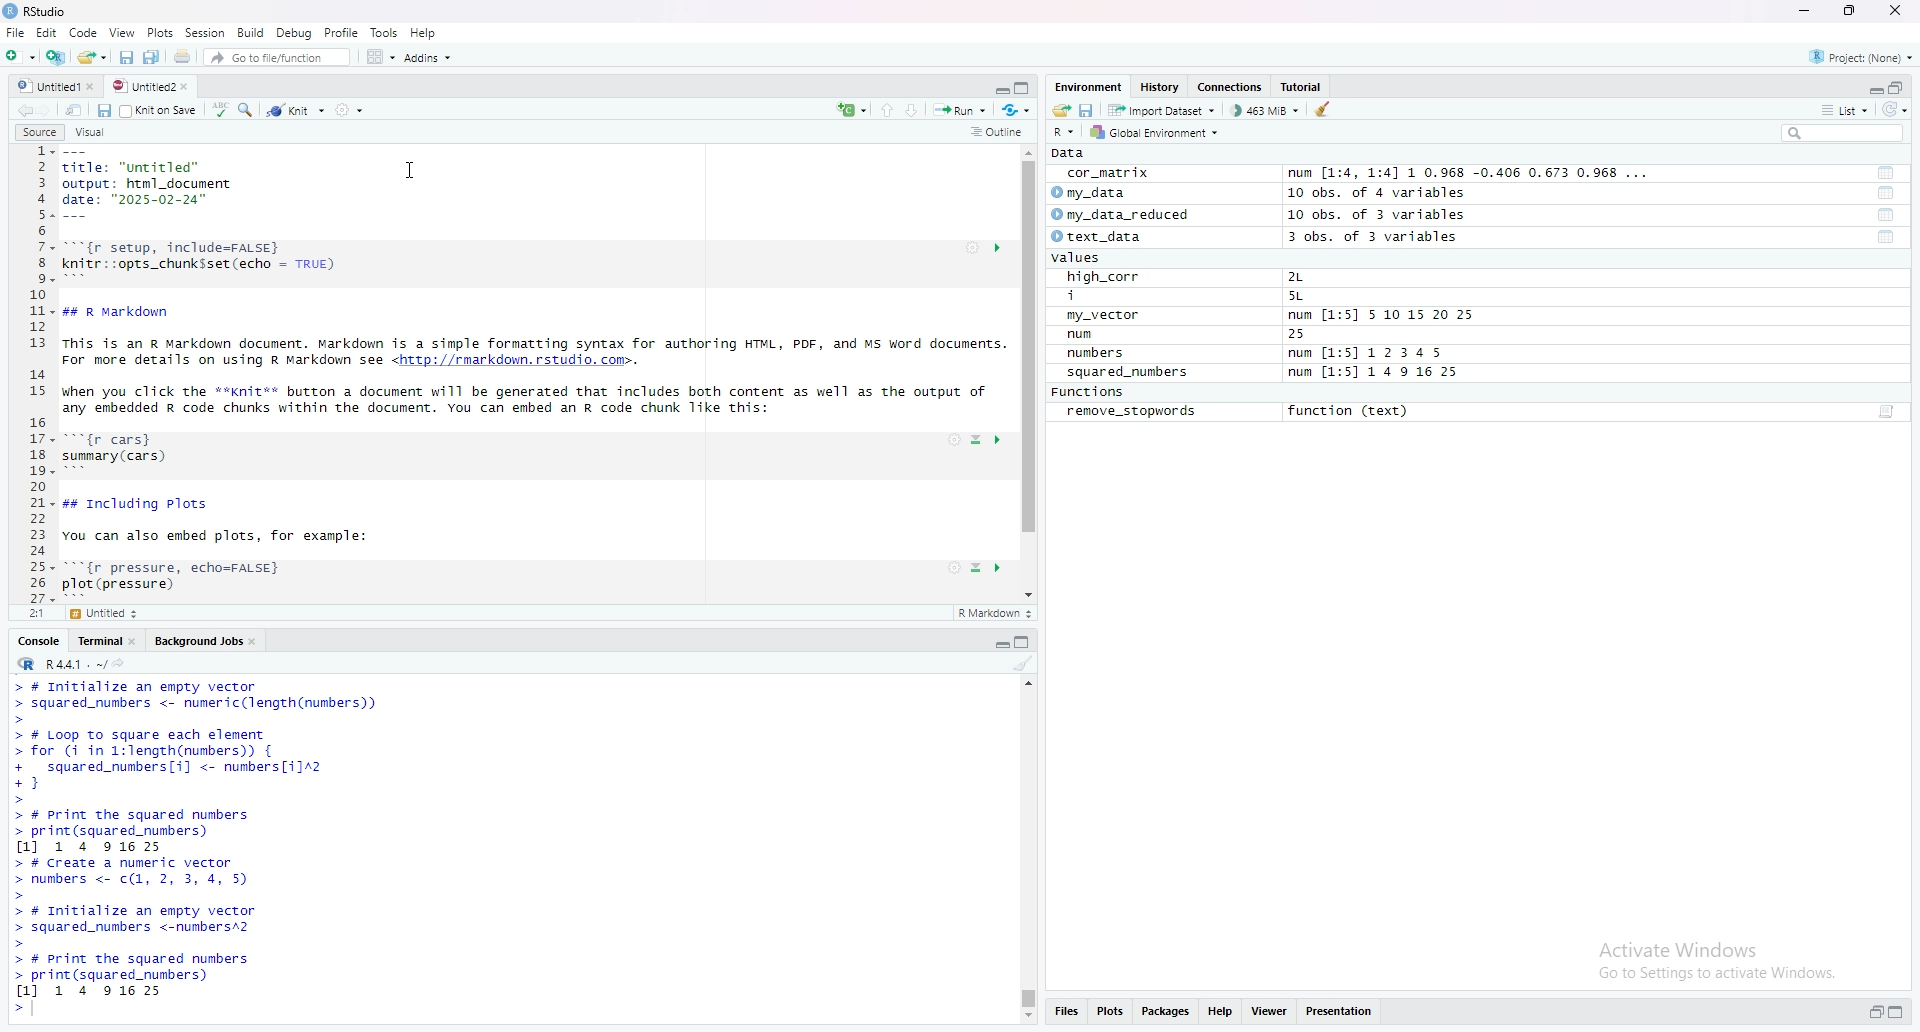 The width and height of the screenshot is (1920, 1032). Describe the element at coordinates (53, 110) in the screenshot. I see `Move forward` at that location.